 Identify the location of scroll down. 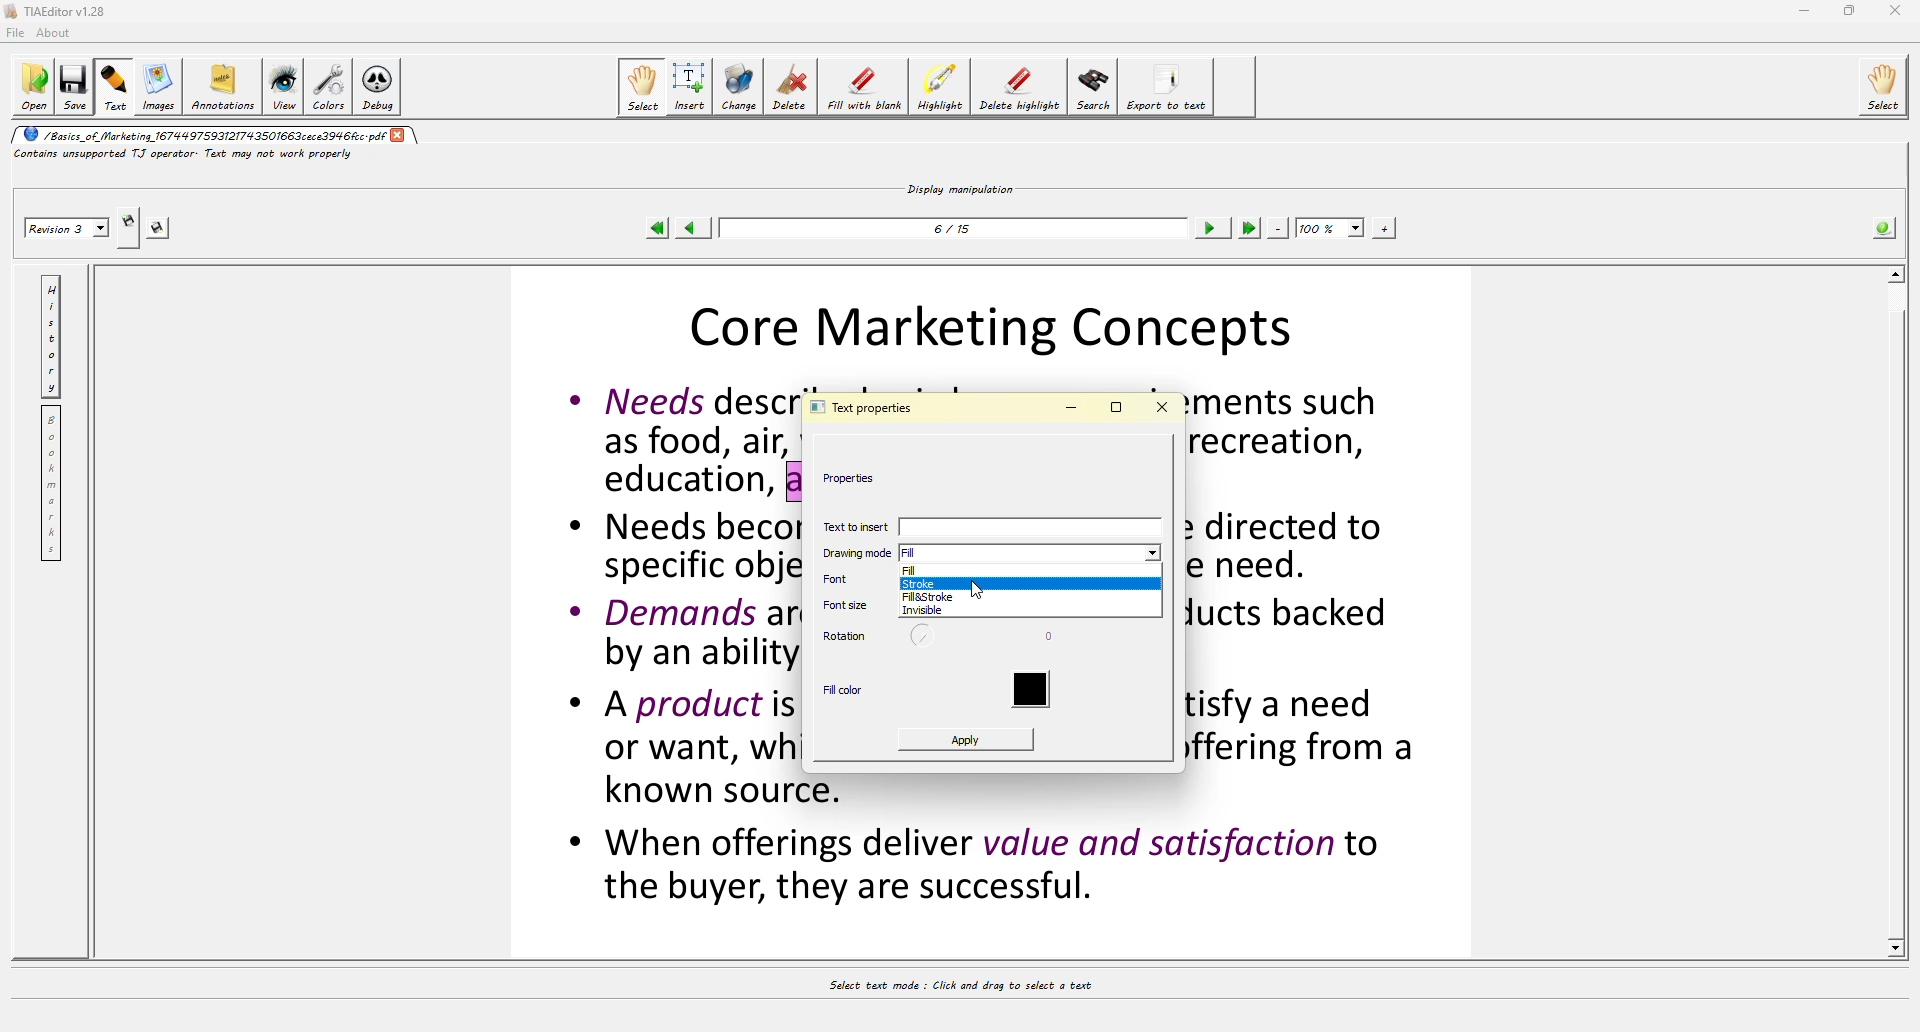
(1899, 948).